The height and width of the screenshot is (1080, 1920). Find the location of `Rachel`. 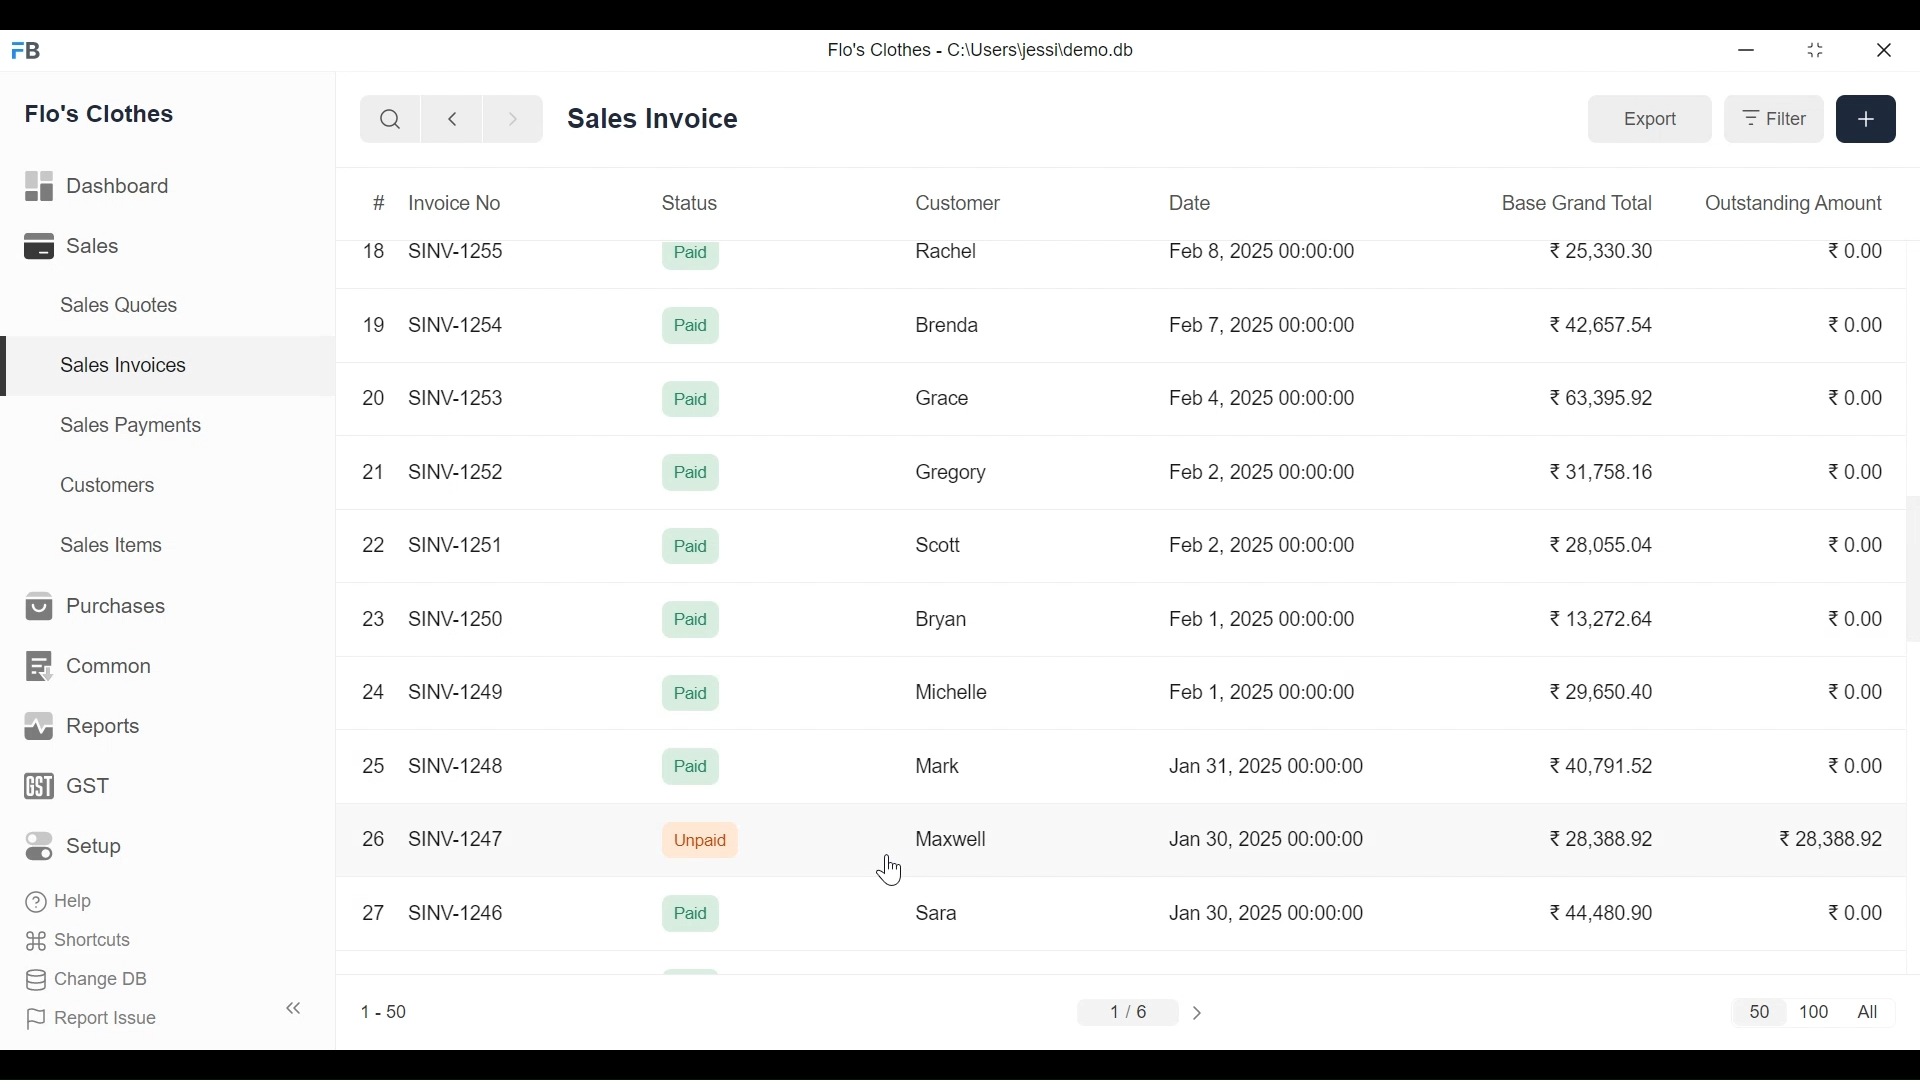

Rachel is located at coordinates (948, 250).